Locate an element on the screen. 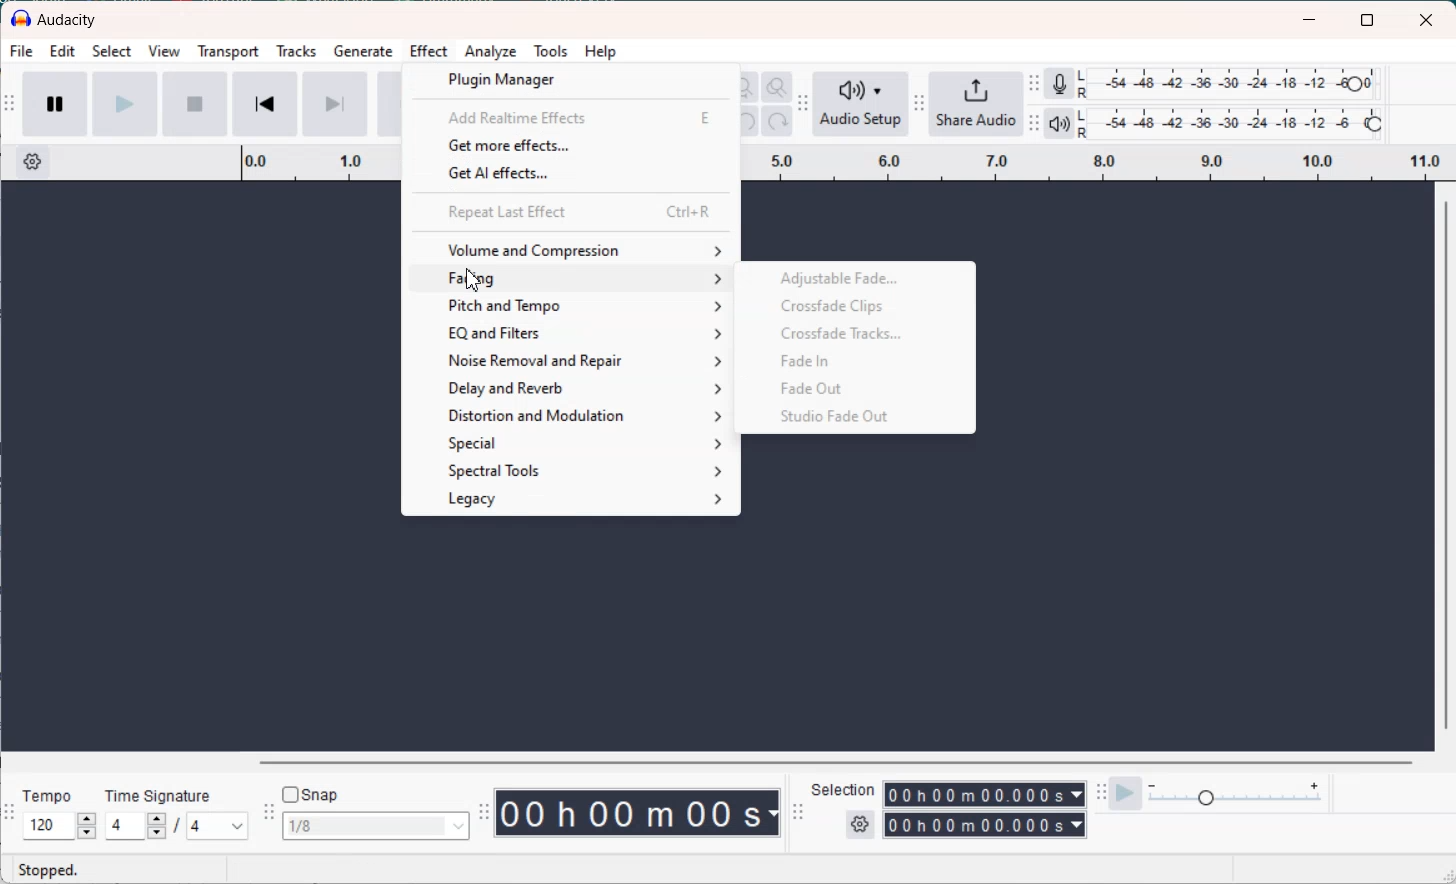 This screenshot has height=884, width=1456. File is located at coordinates (21, 52).